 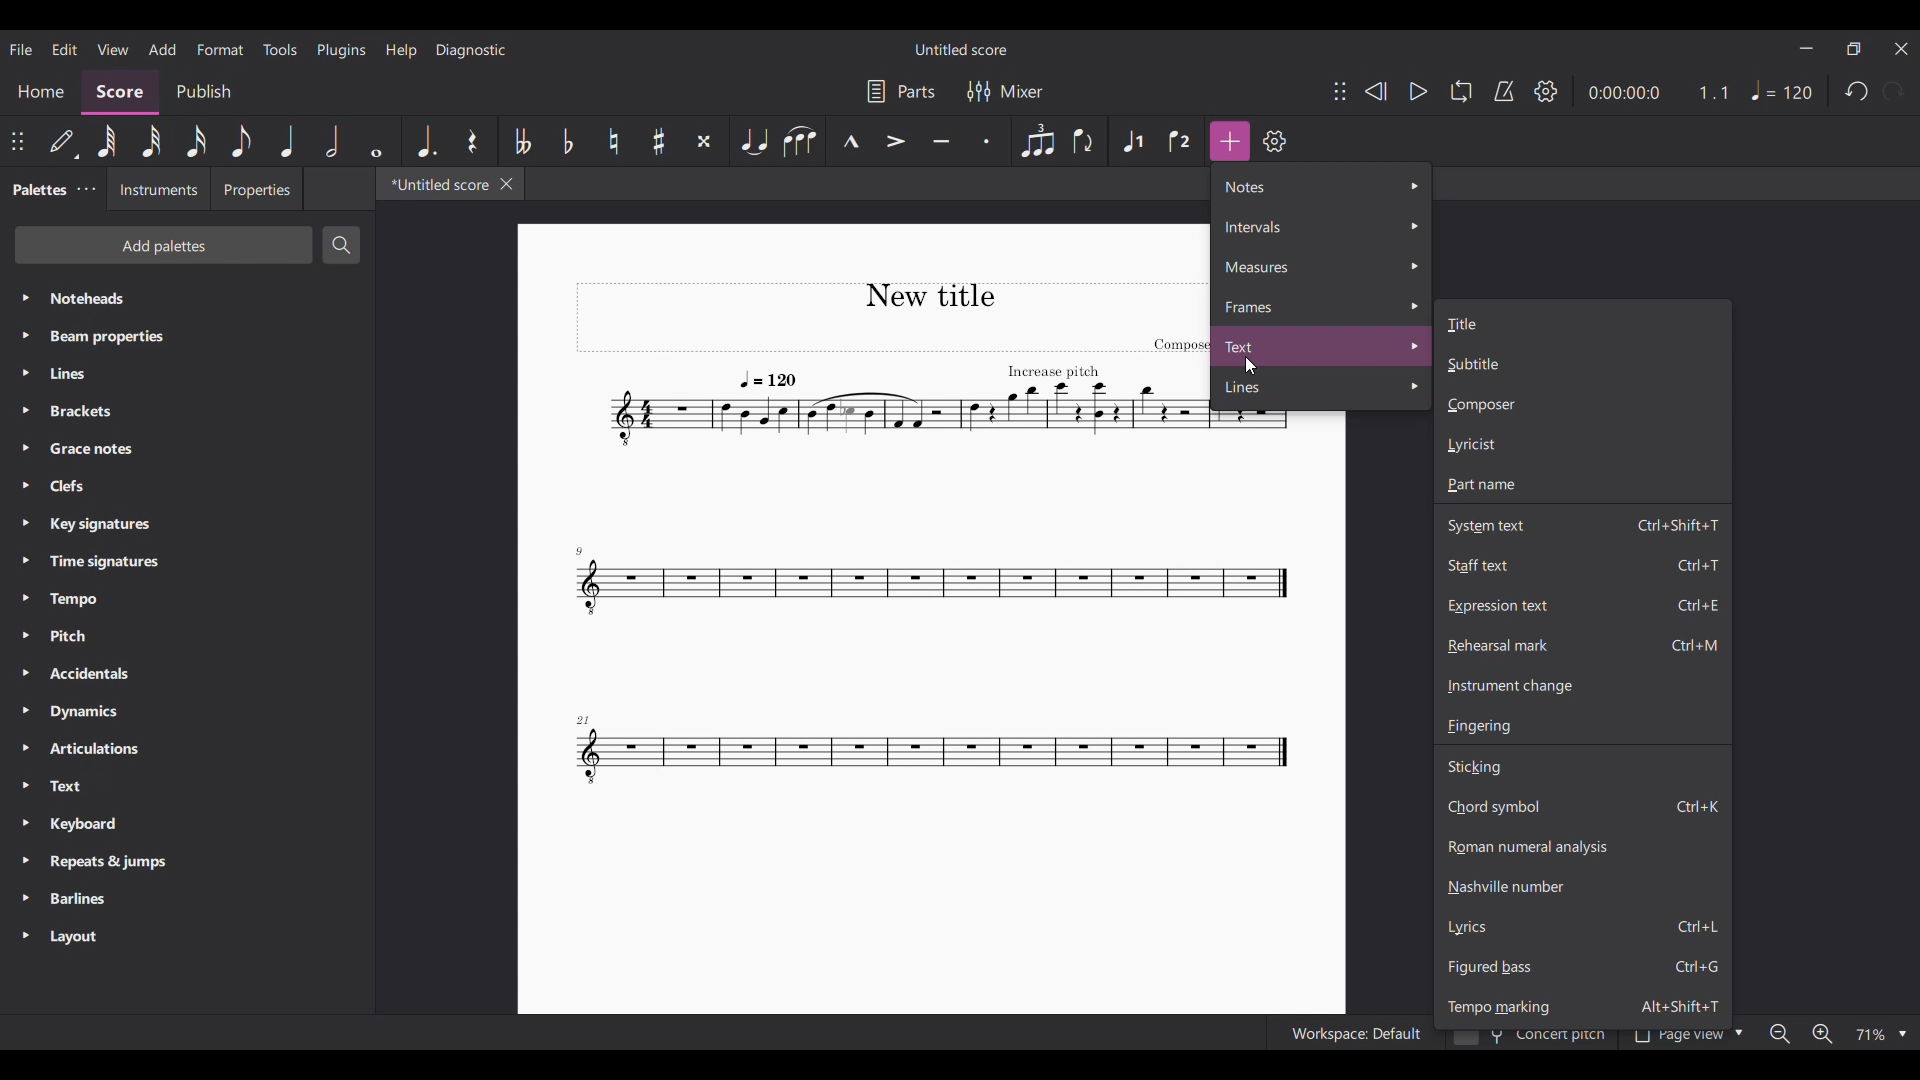 What do you see at coordinates (242, 141) in the screenshot?
I see `8th note` at bounding box center [242, 141].